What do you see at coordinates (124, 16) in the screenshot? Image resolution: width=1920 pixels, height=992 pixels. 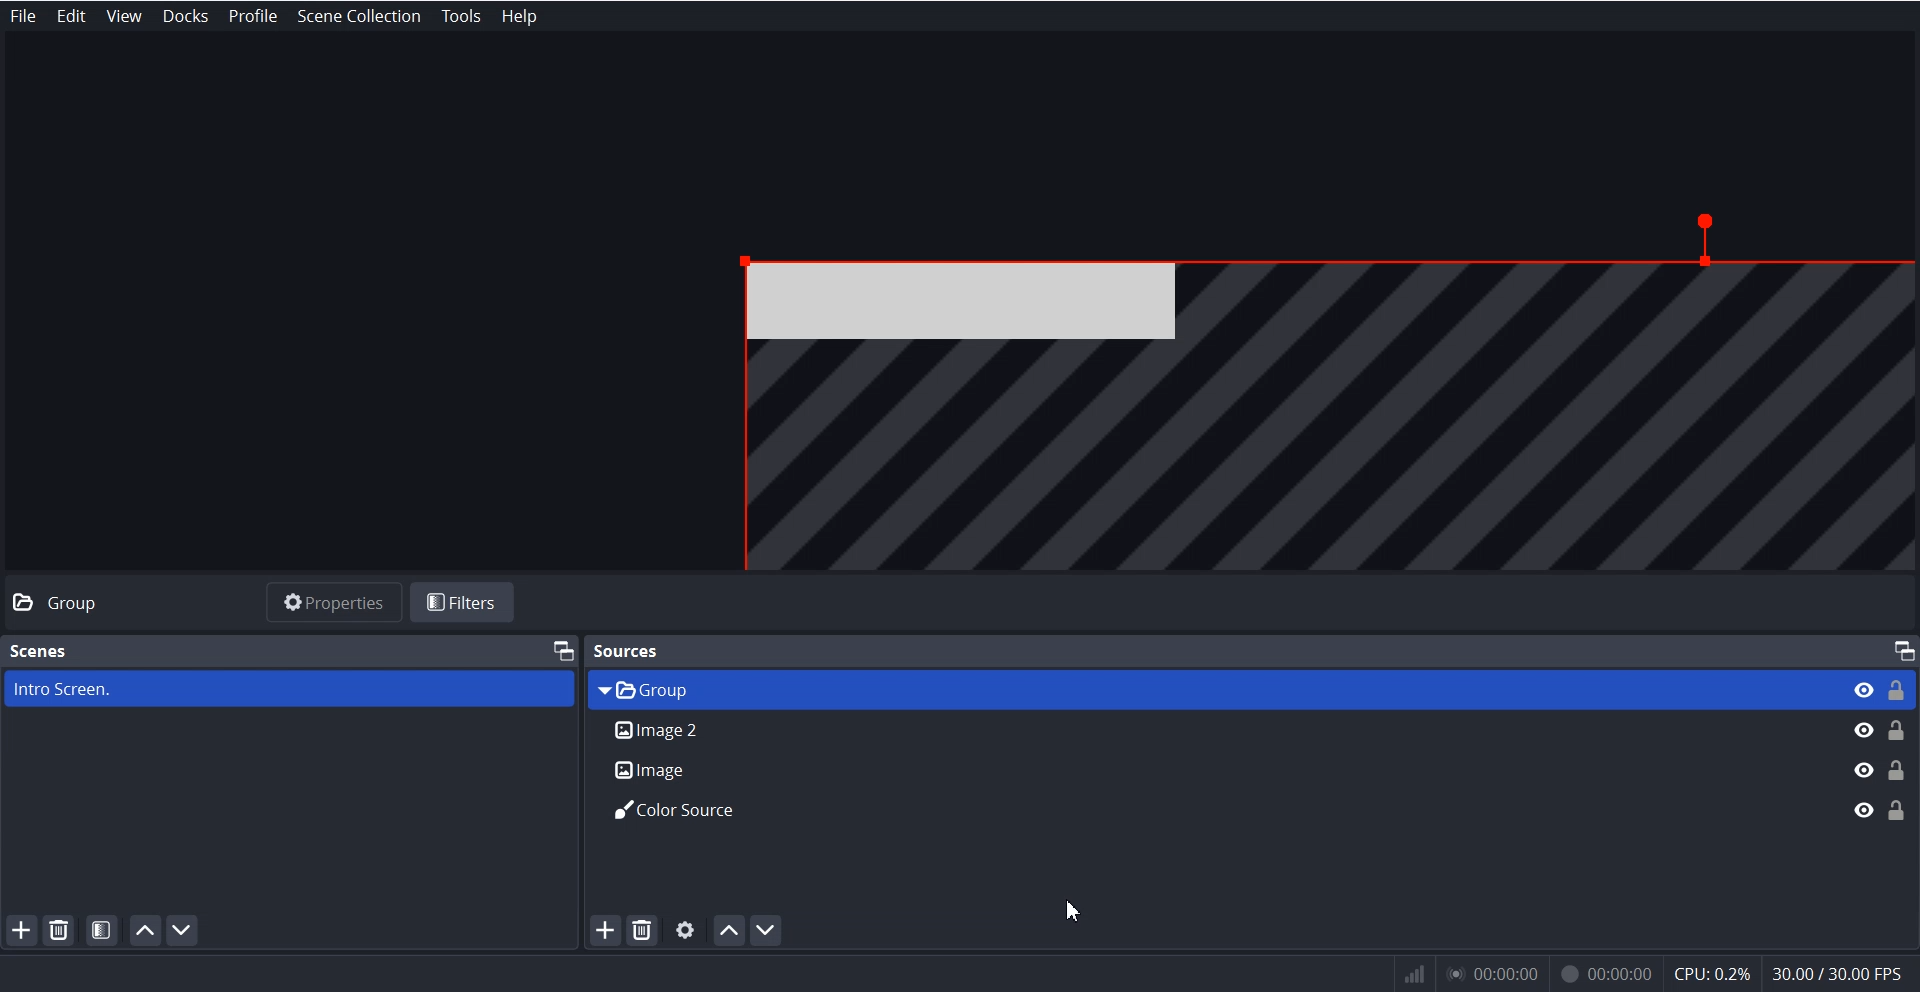 I see `View` at bounding box center [124, 16].